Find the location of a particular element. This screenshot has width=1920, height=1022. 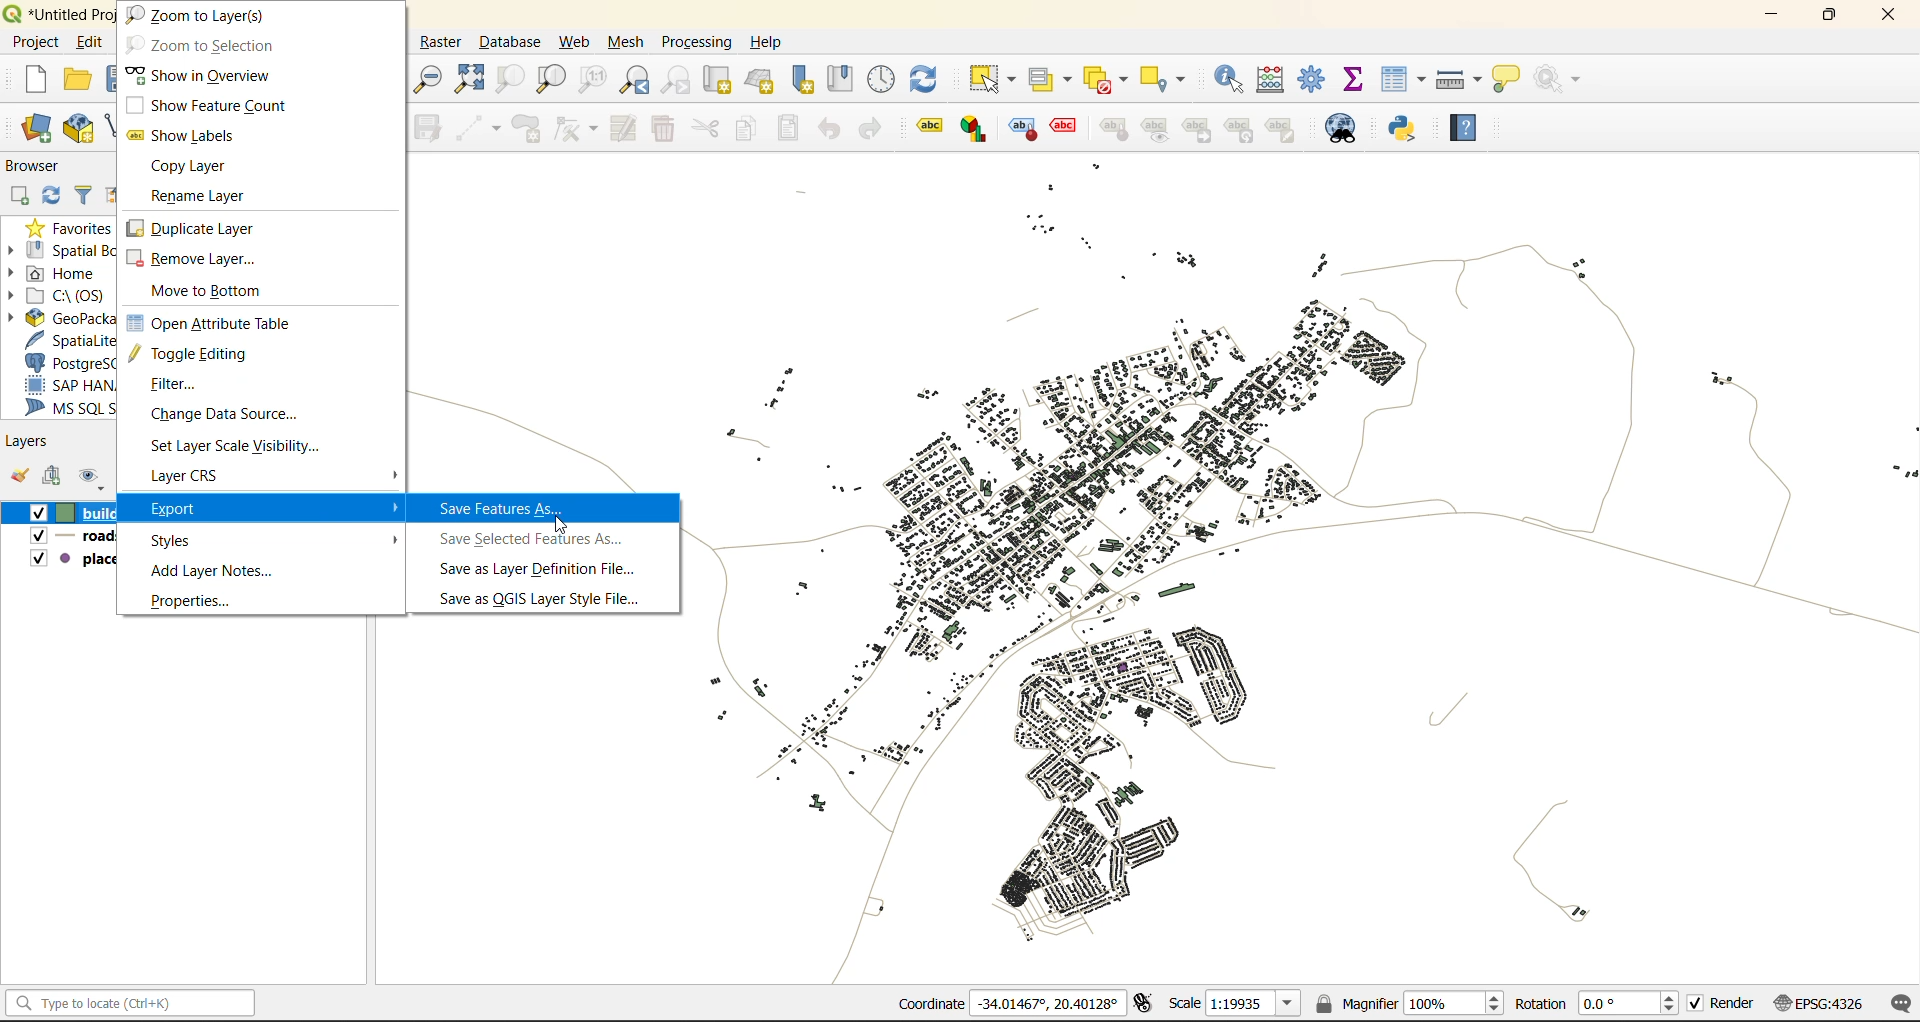

save as QGIS layer style file is located at coordinates (542, 599).